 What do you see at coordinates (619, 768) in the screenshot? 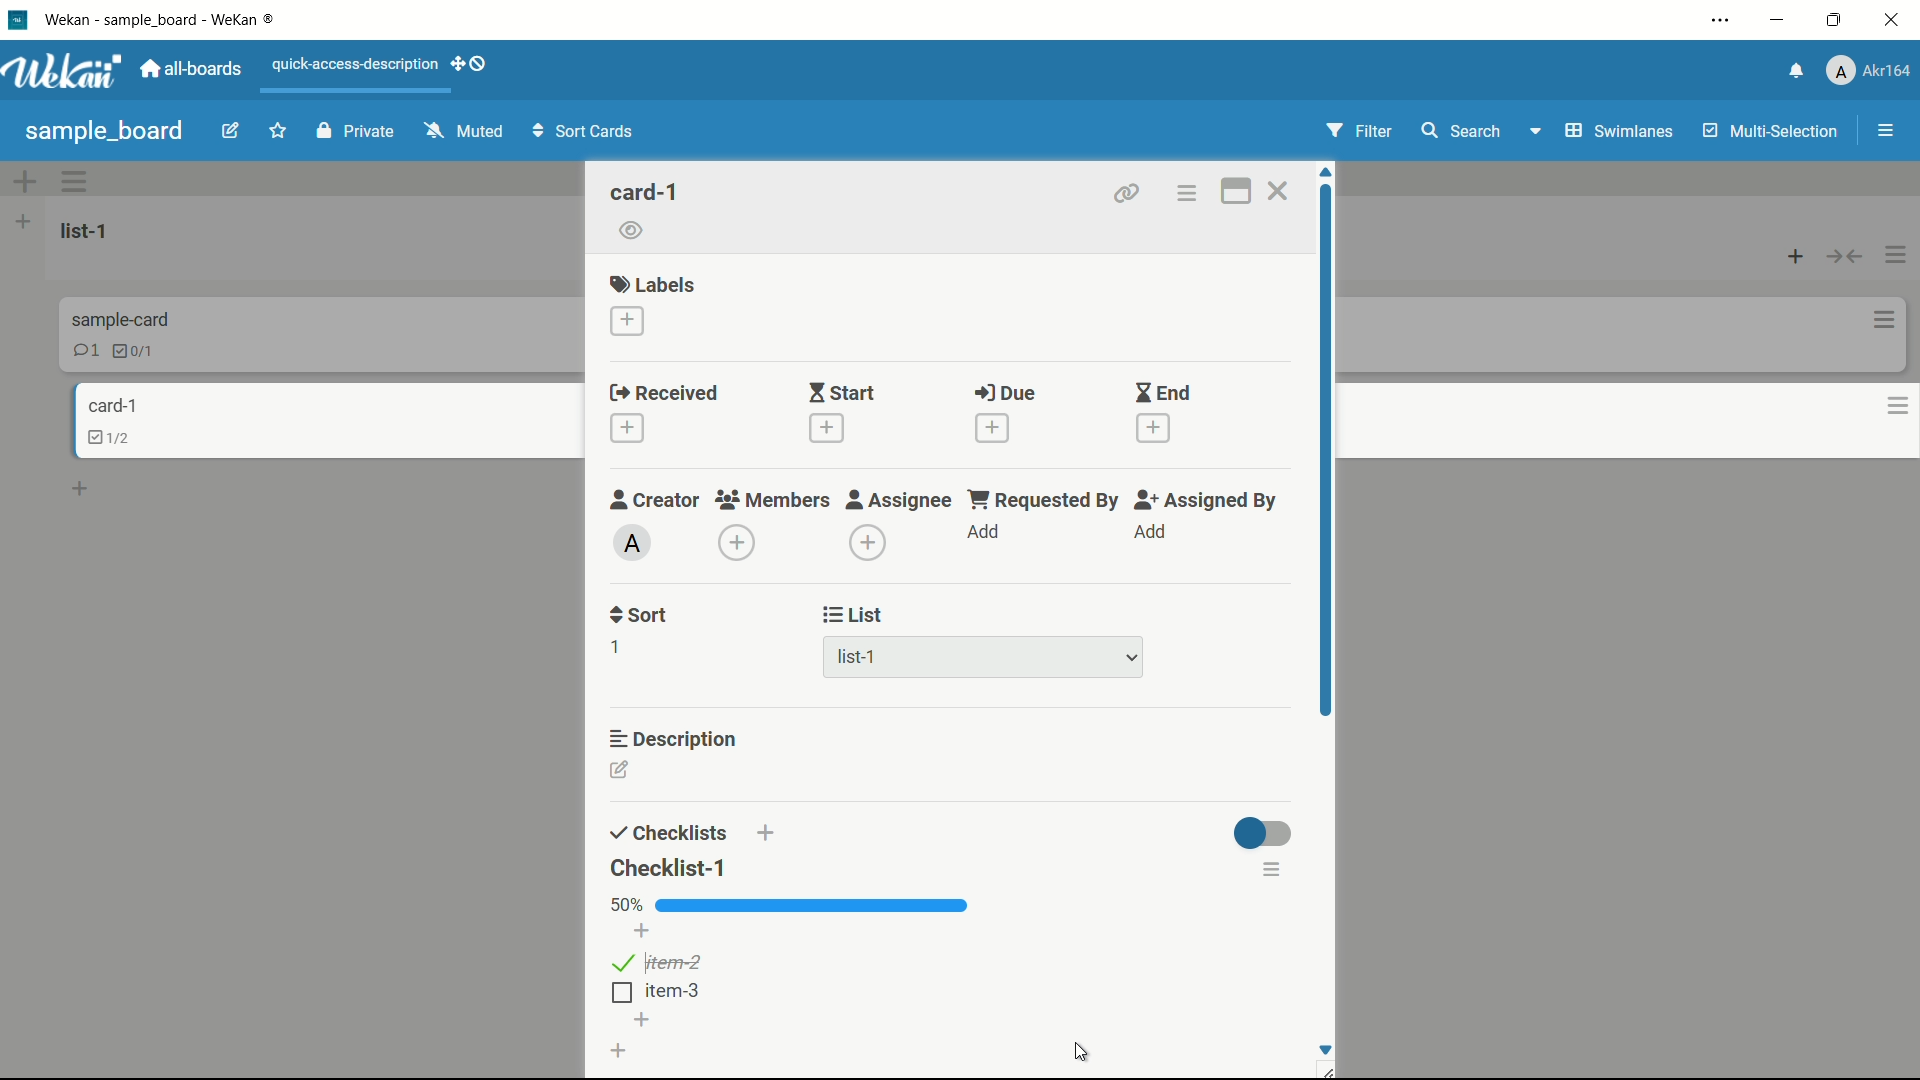
I see `edit description` at bounding box center [619, 768].